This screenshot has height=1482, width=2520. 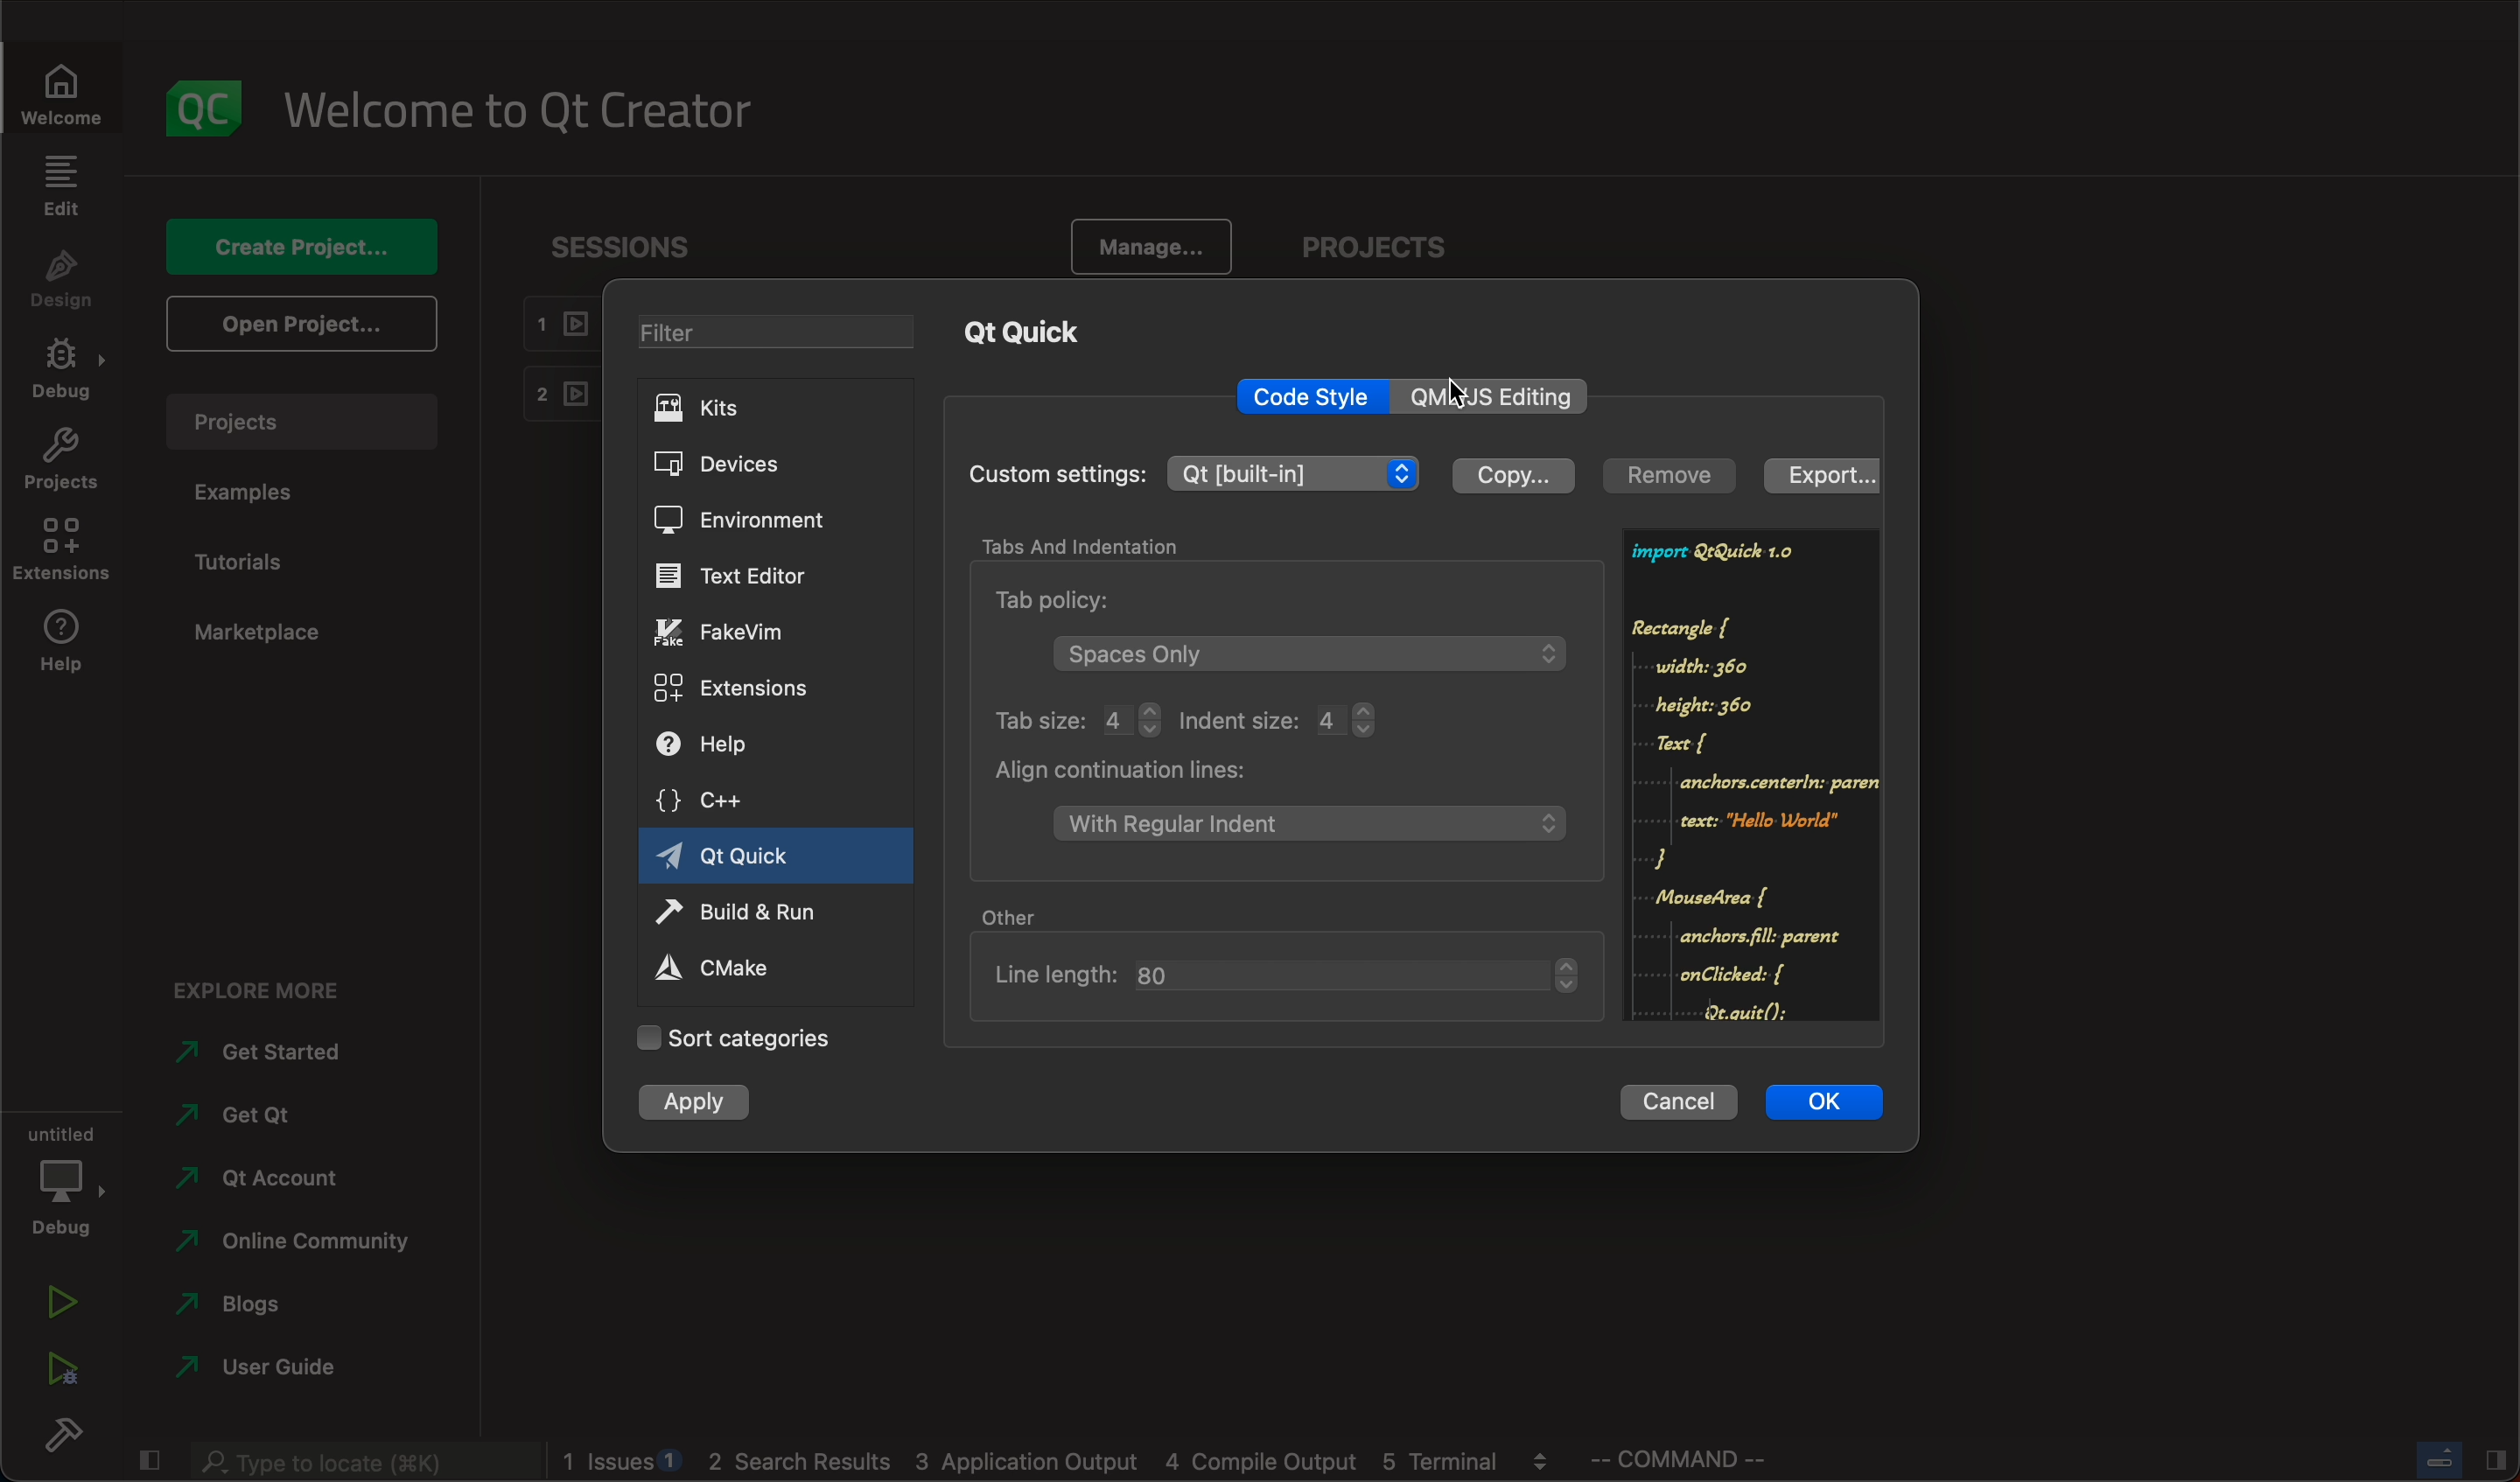 I want to click on open, so click(x=300, y=325).